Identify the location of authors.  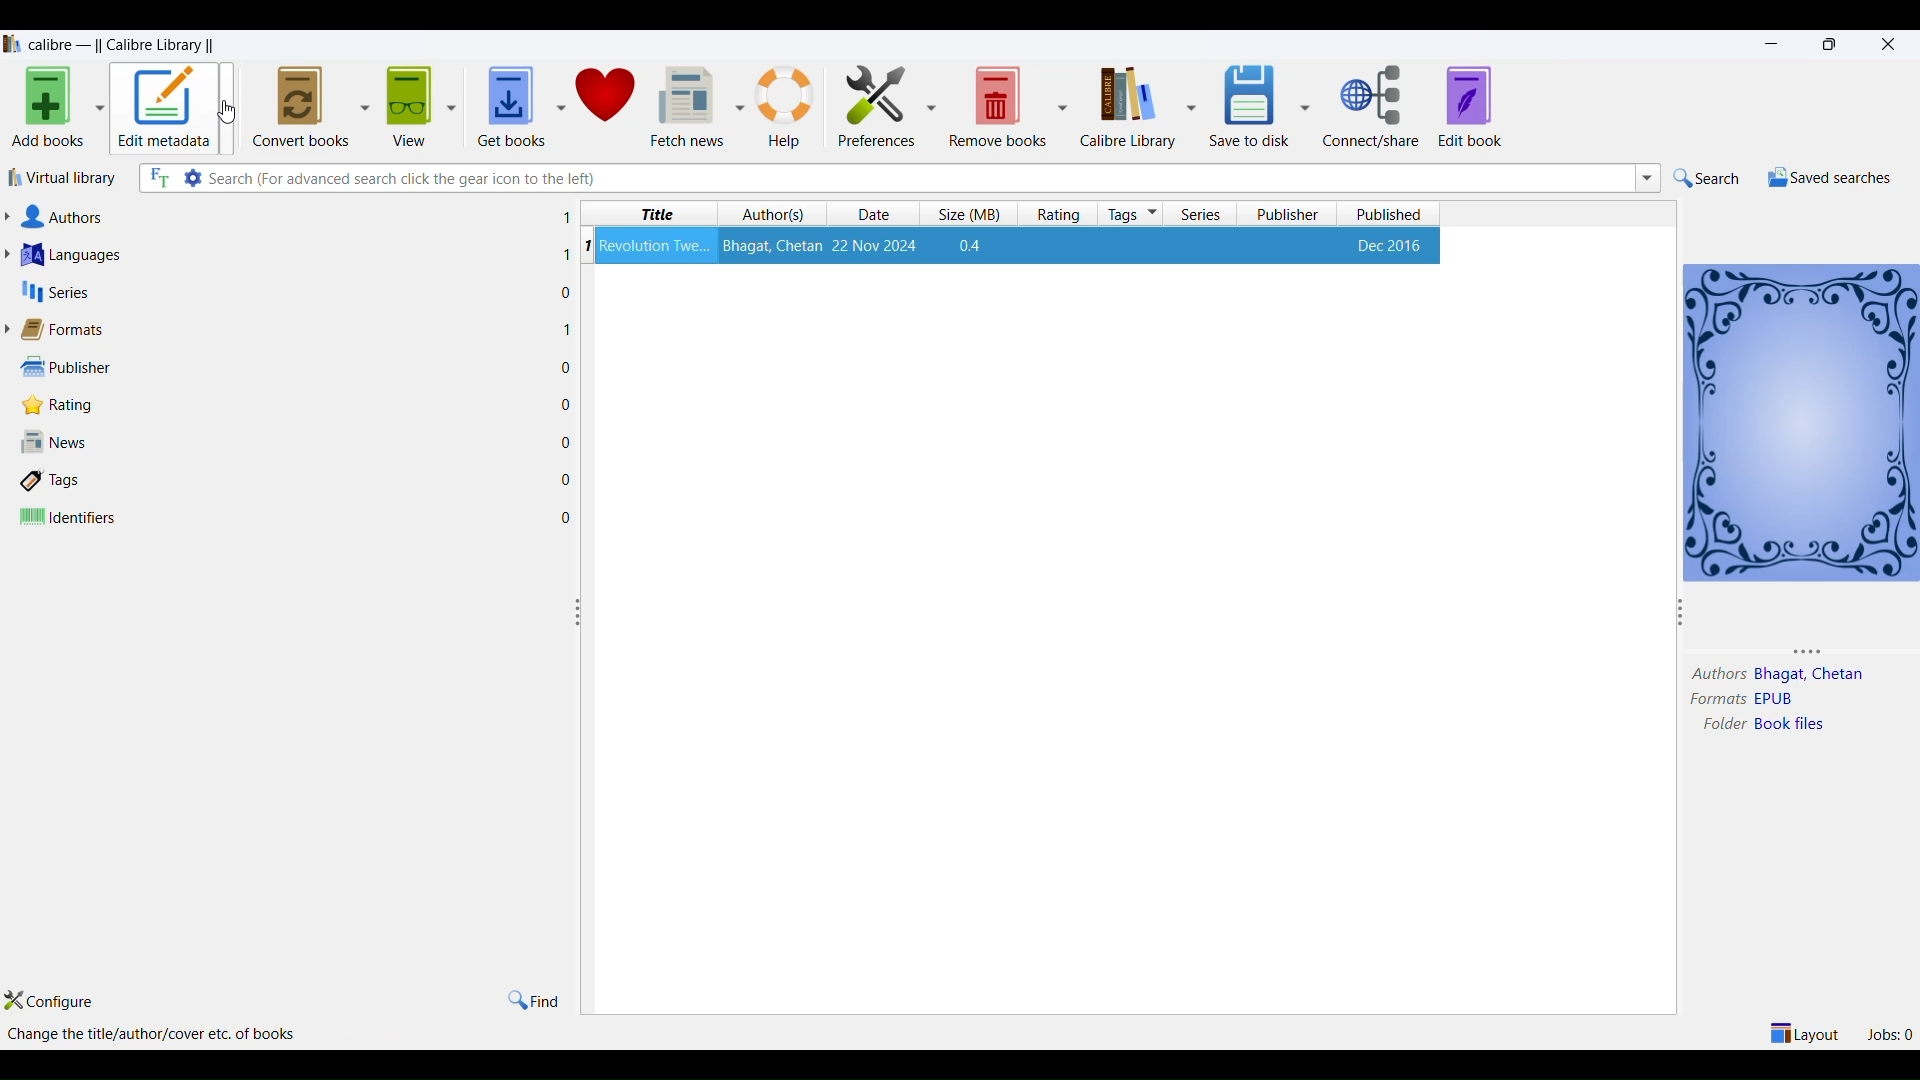
(68, 217).